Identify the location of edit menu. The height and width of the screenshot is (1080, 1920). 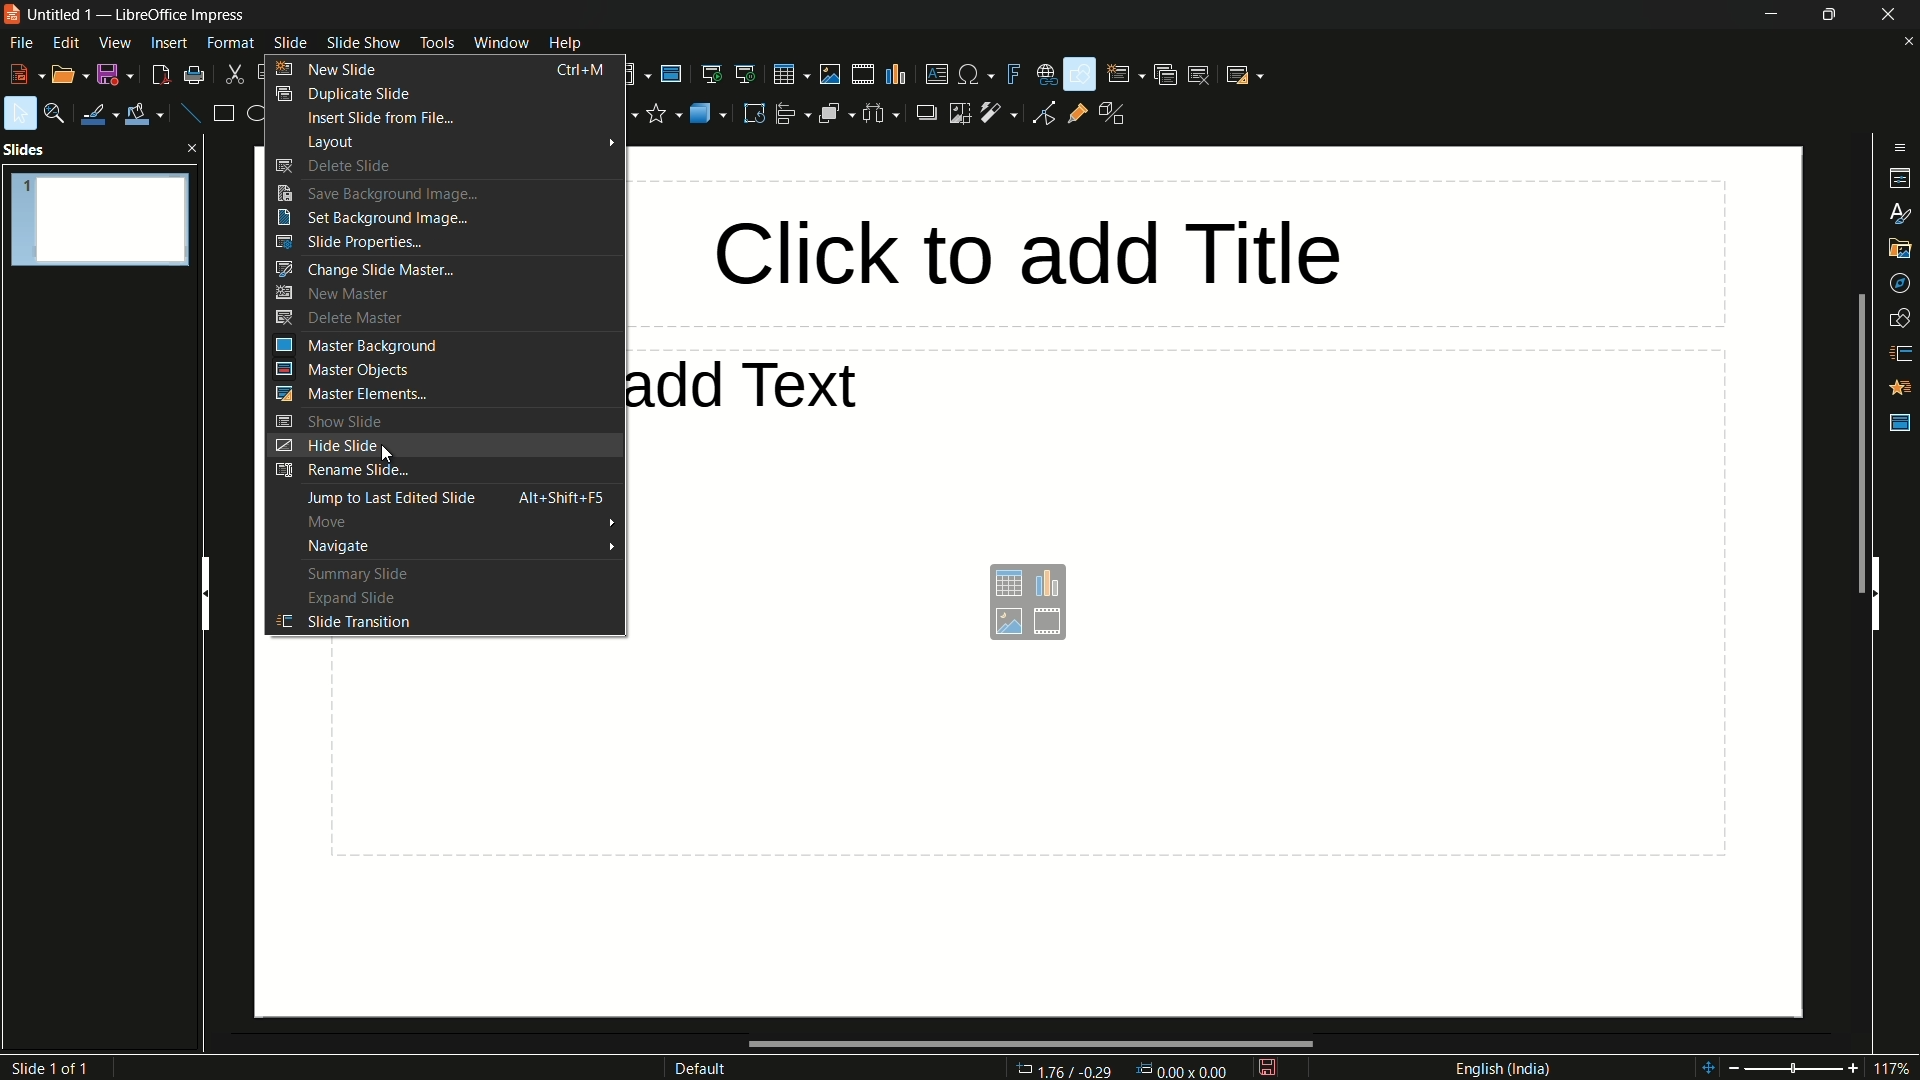
(67, 42).